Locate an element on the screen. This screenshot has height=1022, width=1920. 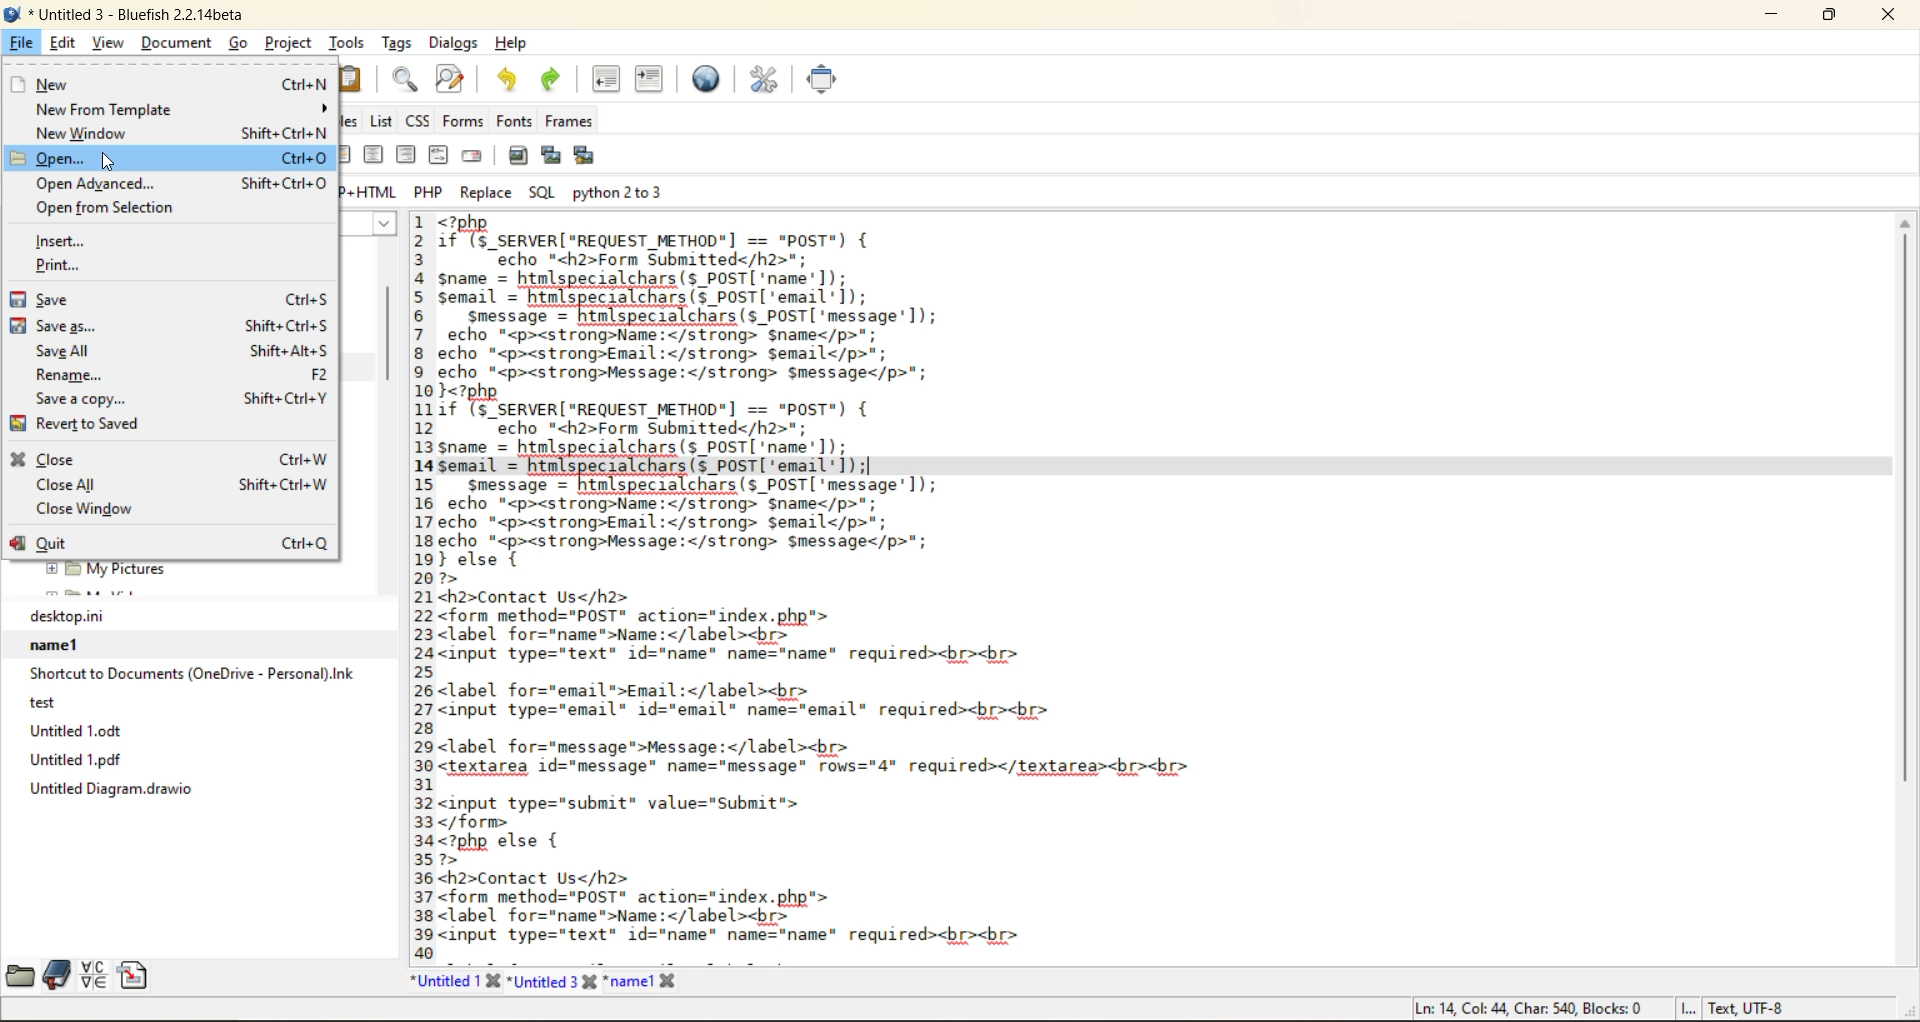
go is located at coordinates (241, 43).